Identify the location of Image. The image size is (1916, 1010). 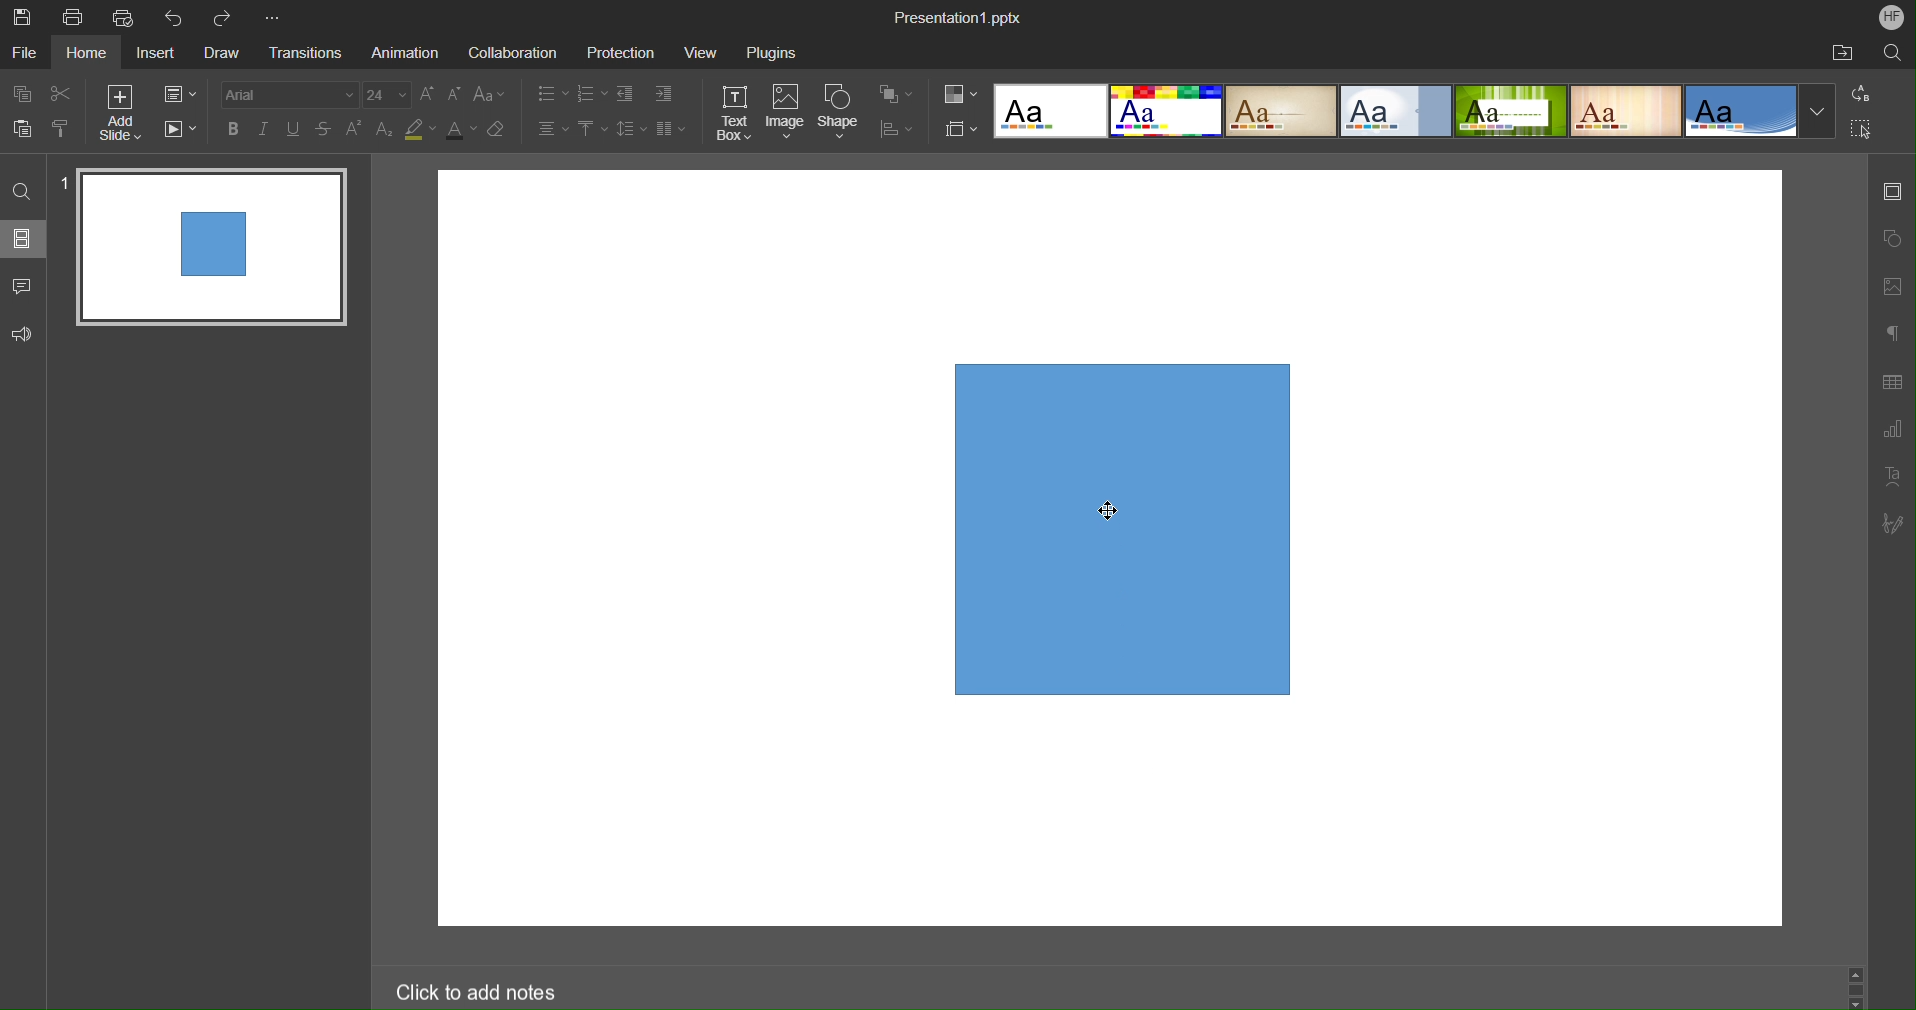
(788, 113).